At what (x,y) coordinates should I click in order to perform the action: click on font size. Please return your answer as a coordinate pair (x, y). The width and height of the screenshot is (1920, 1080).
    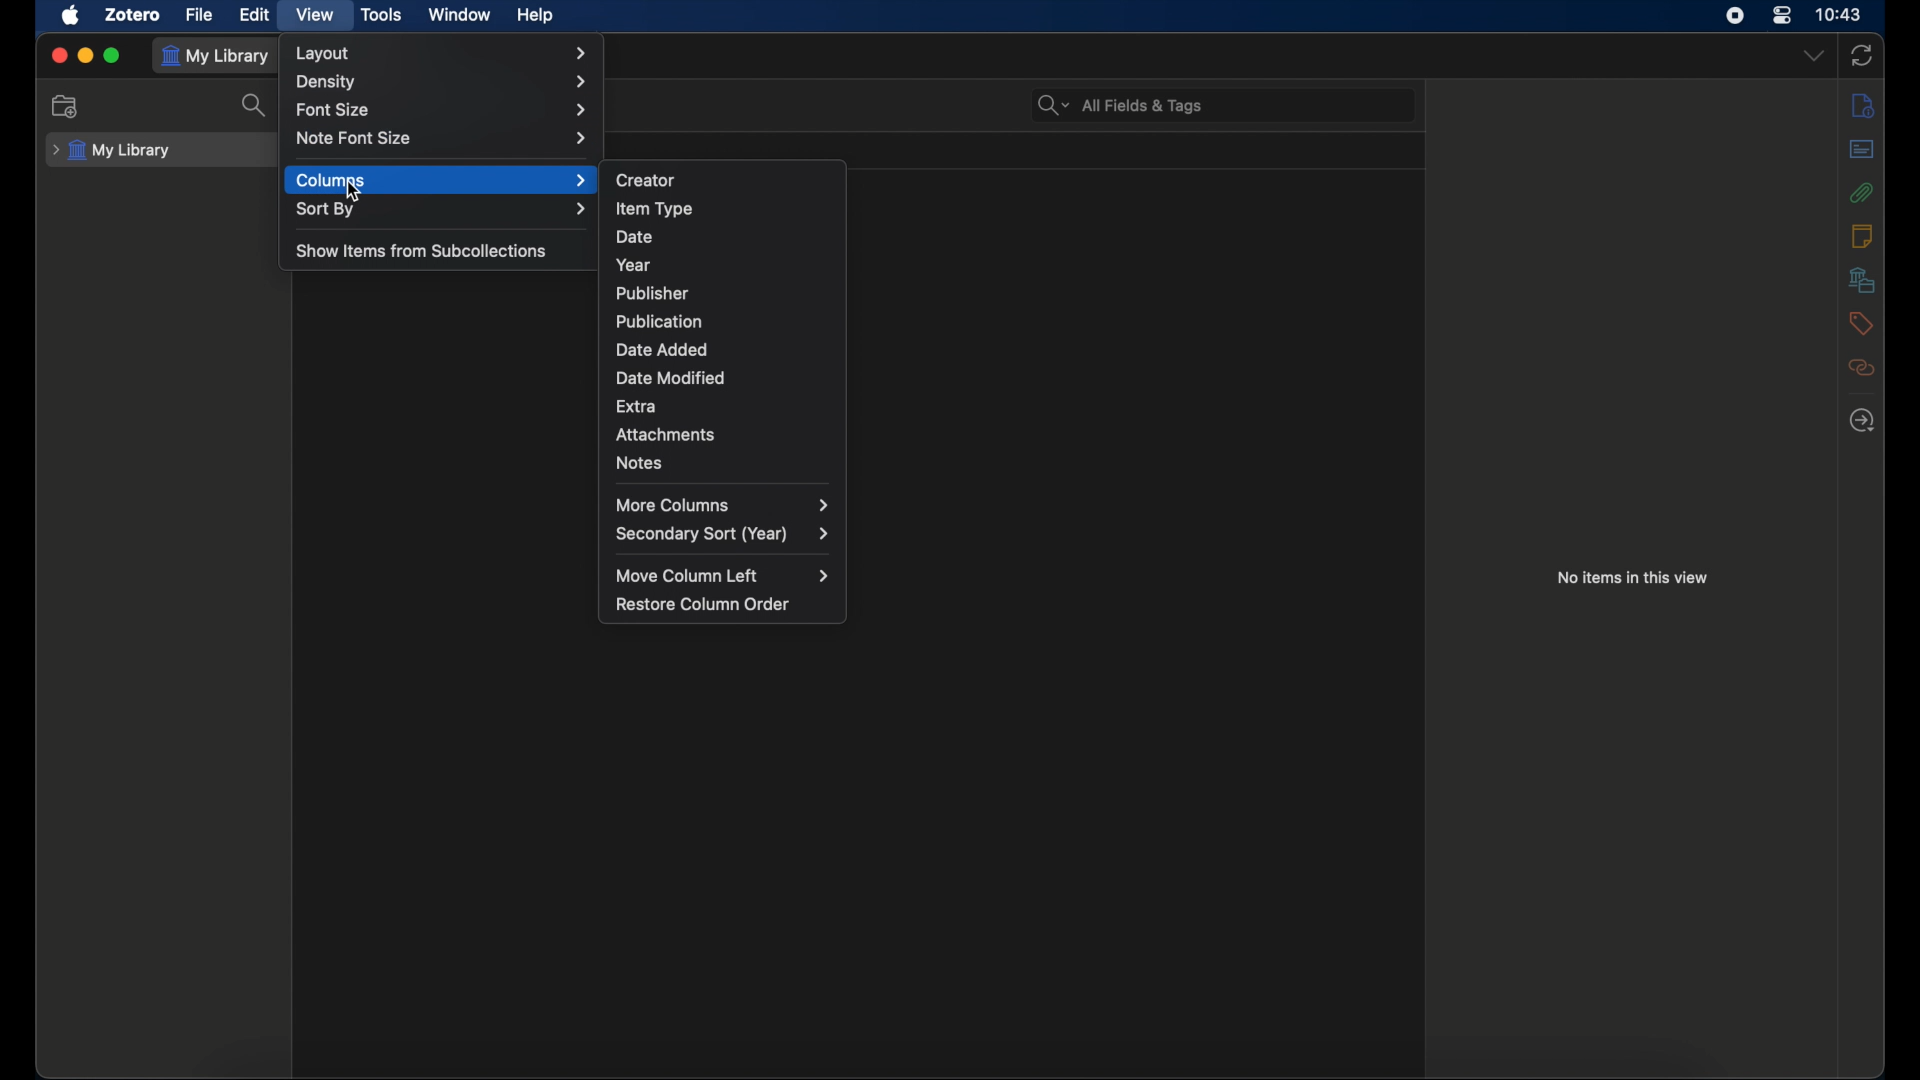
    Looking at the image, I should click on (442, 111).